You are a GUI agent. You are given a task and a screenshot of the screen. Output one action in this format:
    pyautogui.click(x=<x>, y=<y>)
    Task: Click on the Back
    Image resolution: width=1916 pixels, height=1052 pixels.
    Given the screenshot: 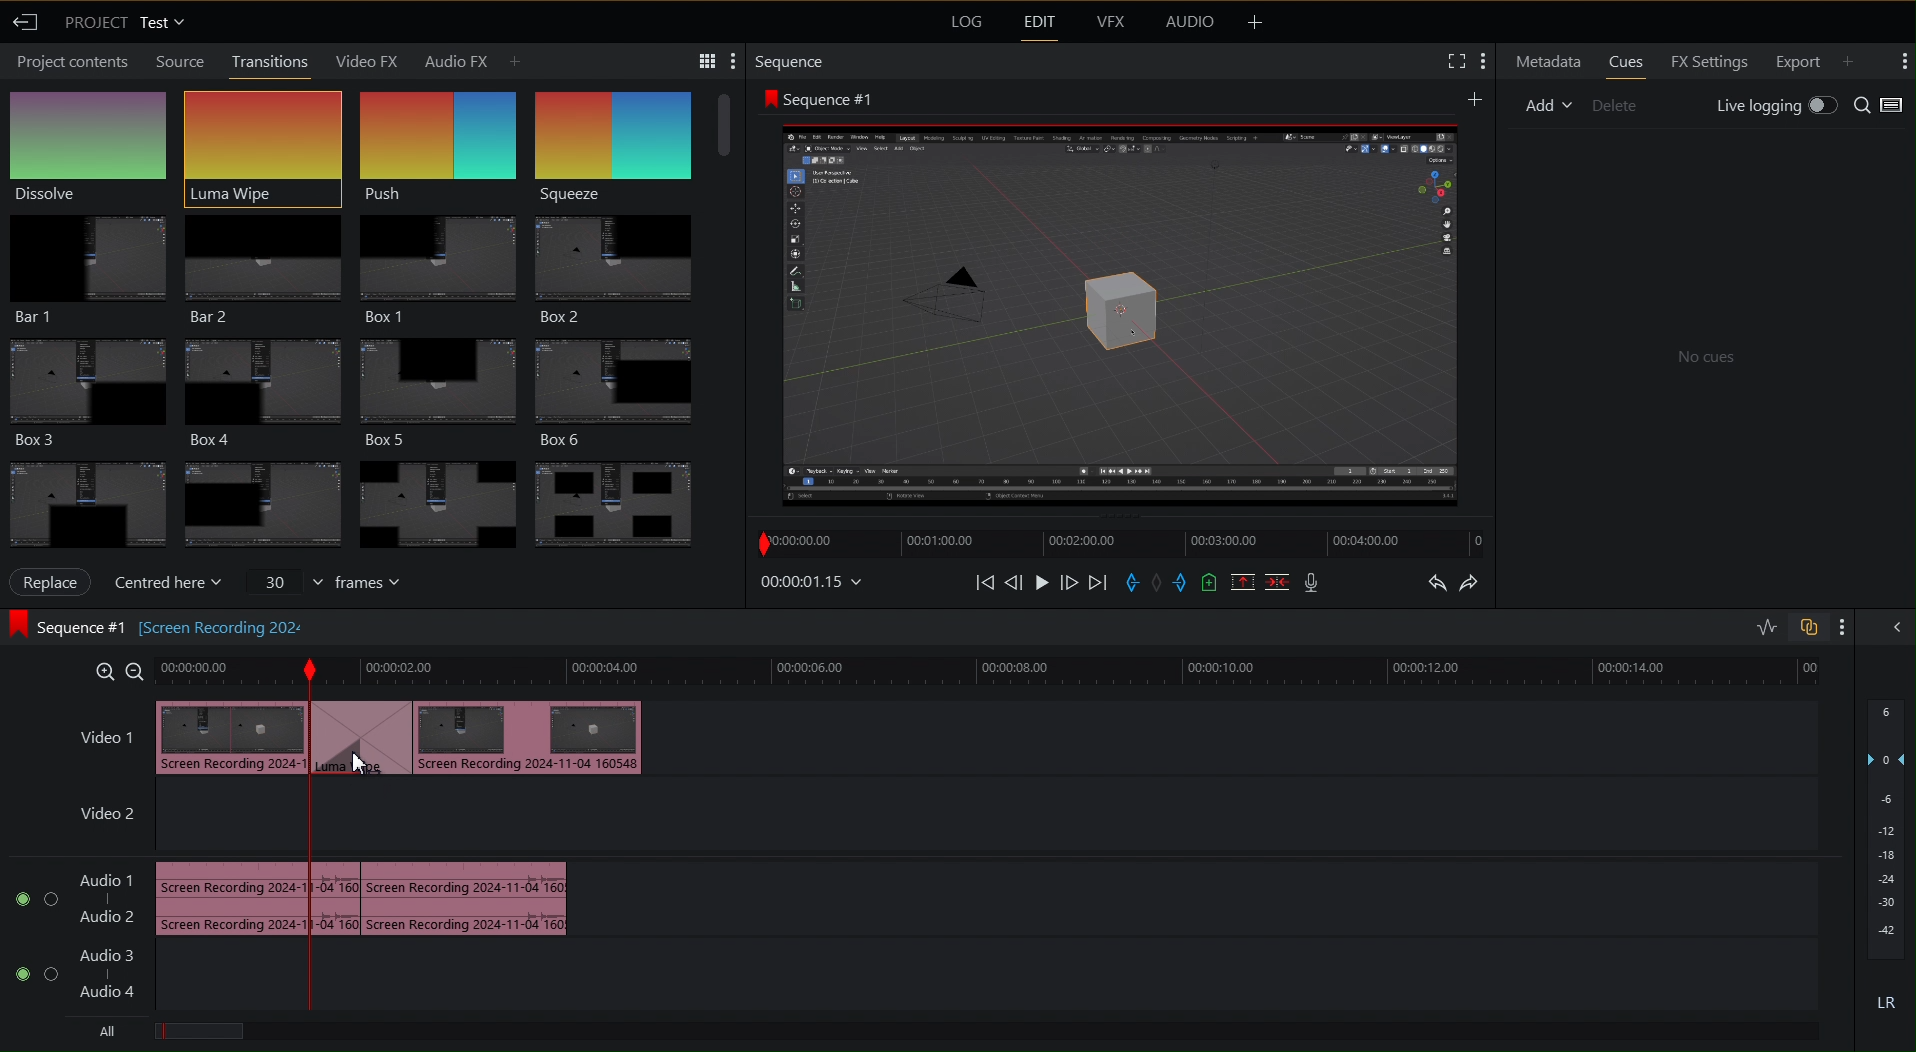 What is the action you would take?
    pyautogui.click(x=28, y=23)
    